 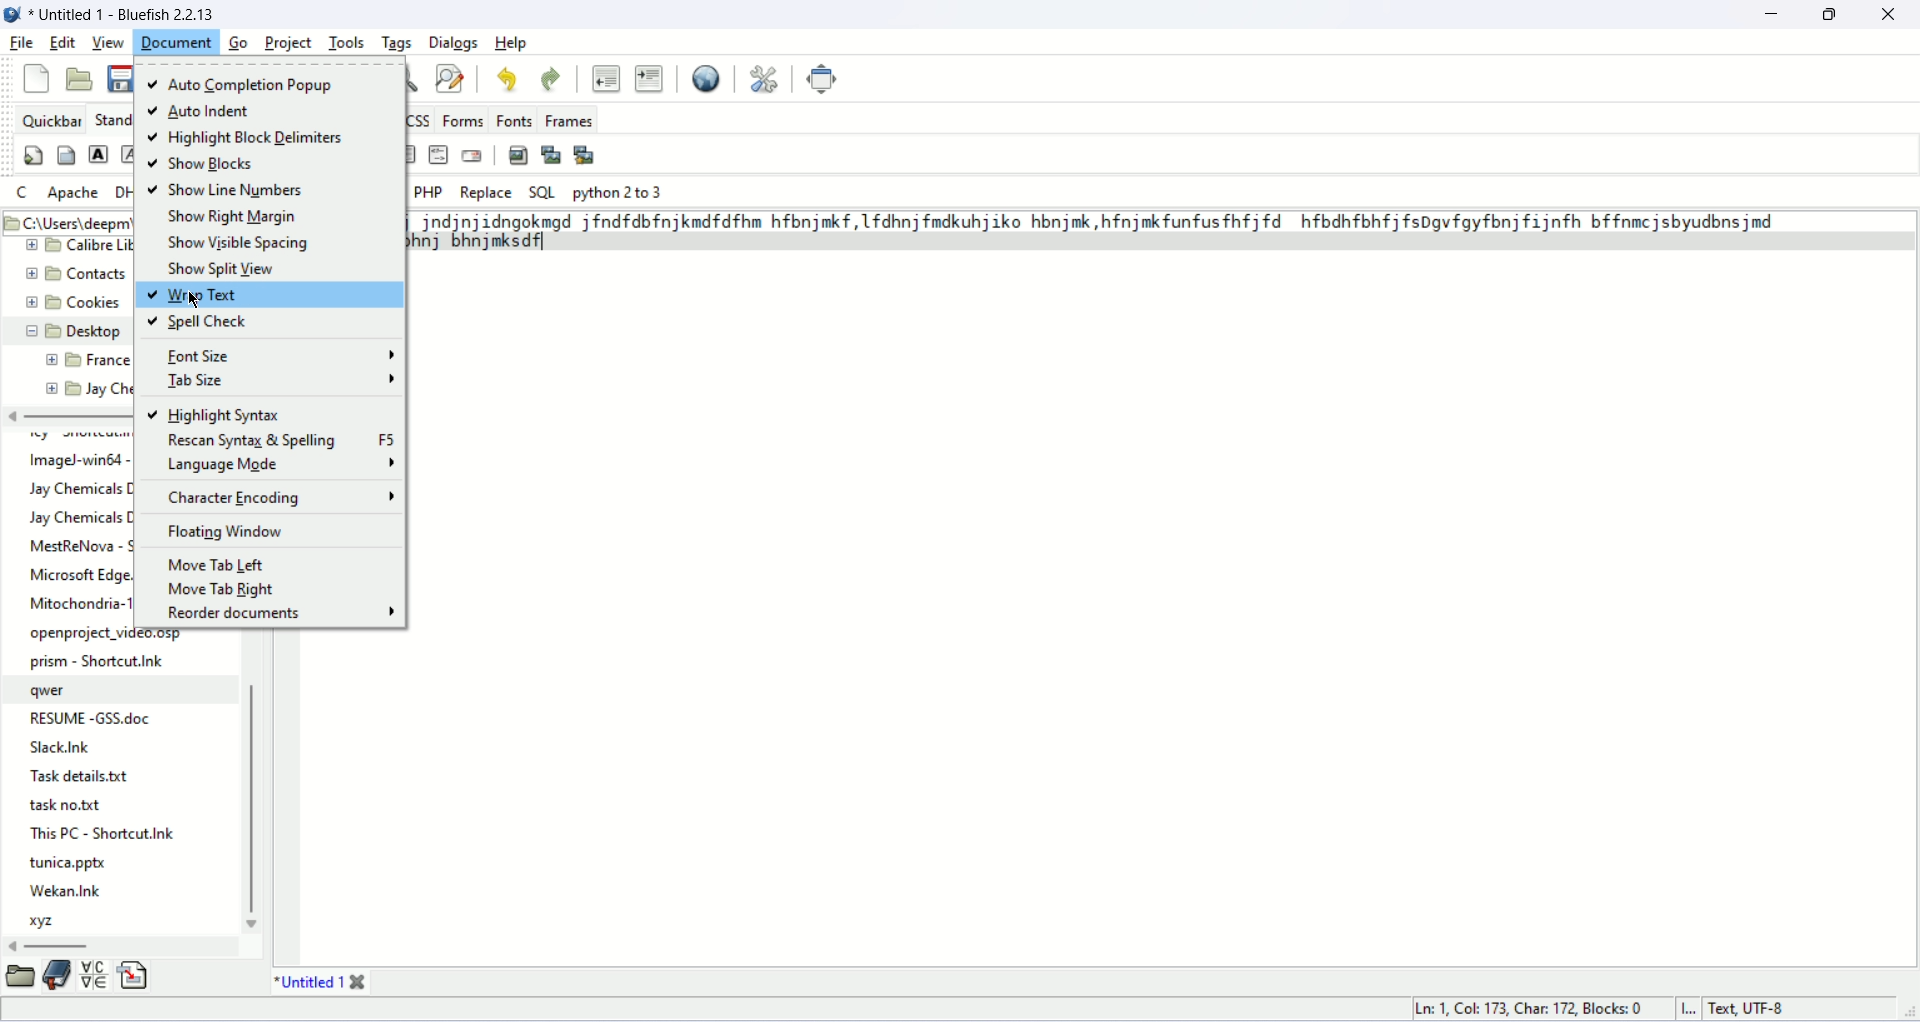 I want to click on Ln: 1, Col: 173, Char: 172, Blocks: 0, so click(x=1525, y=1005).